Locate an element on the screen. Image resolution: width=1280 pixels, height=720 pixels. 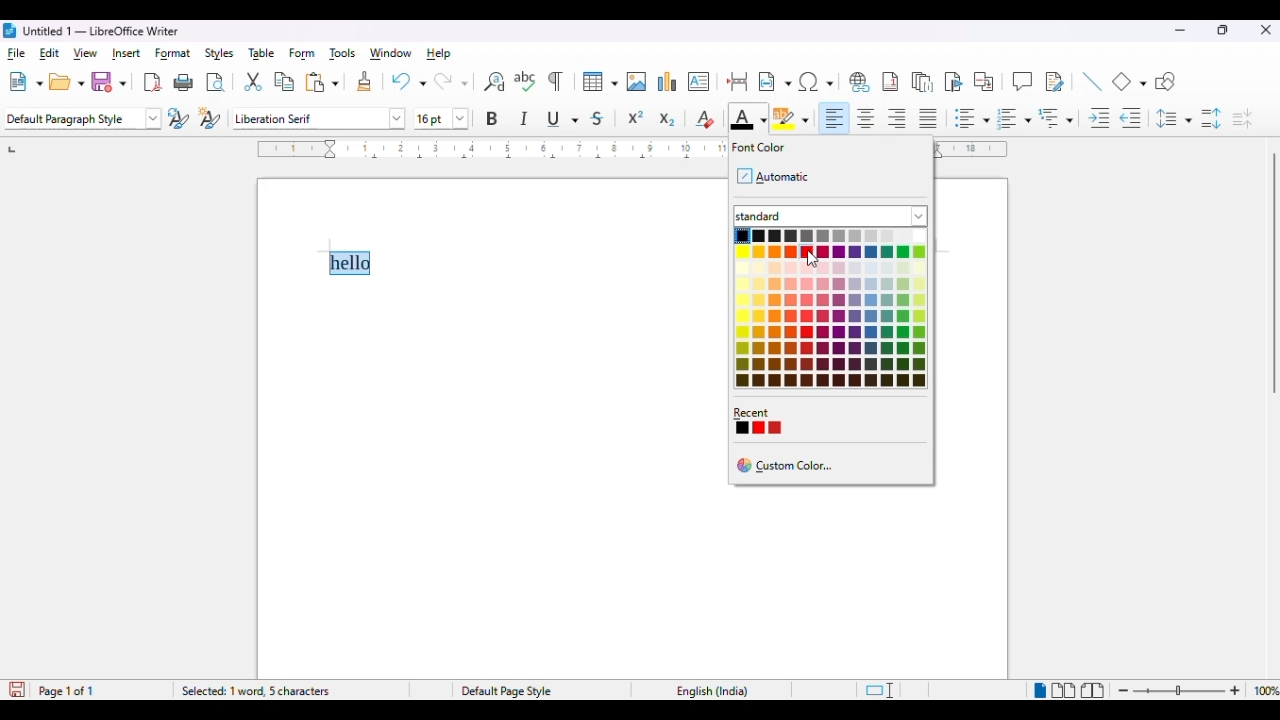
insert image is located at coordinates (637, 82).